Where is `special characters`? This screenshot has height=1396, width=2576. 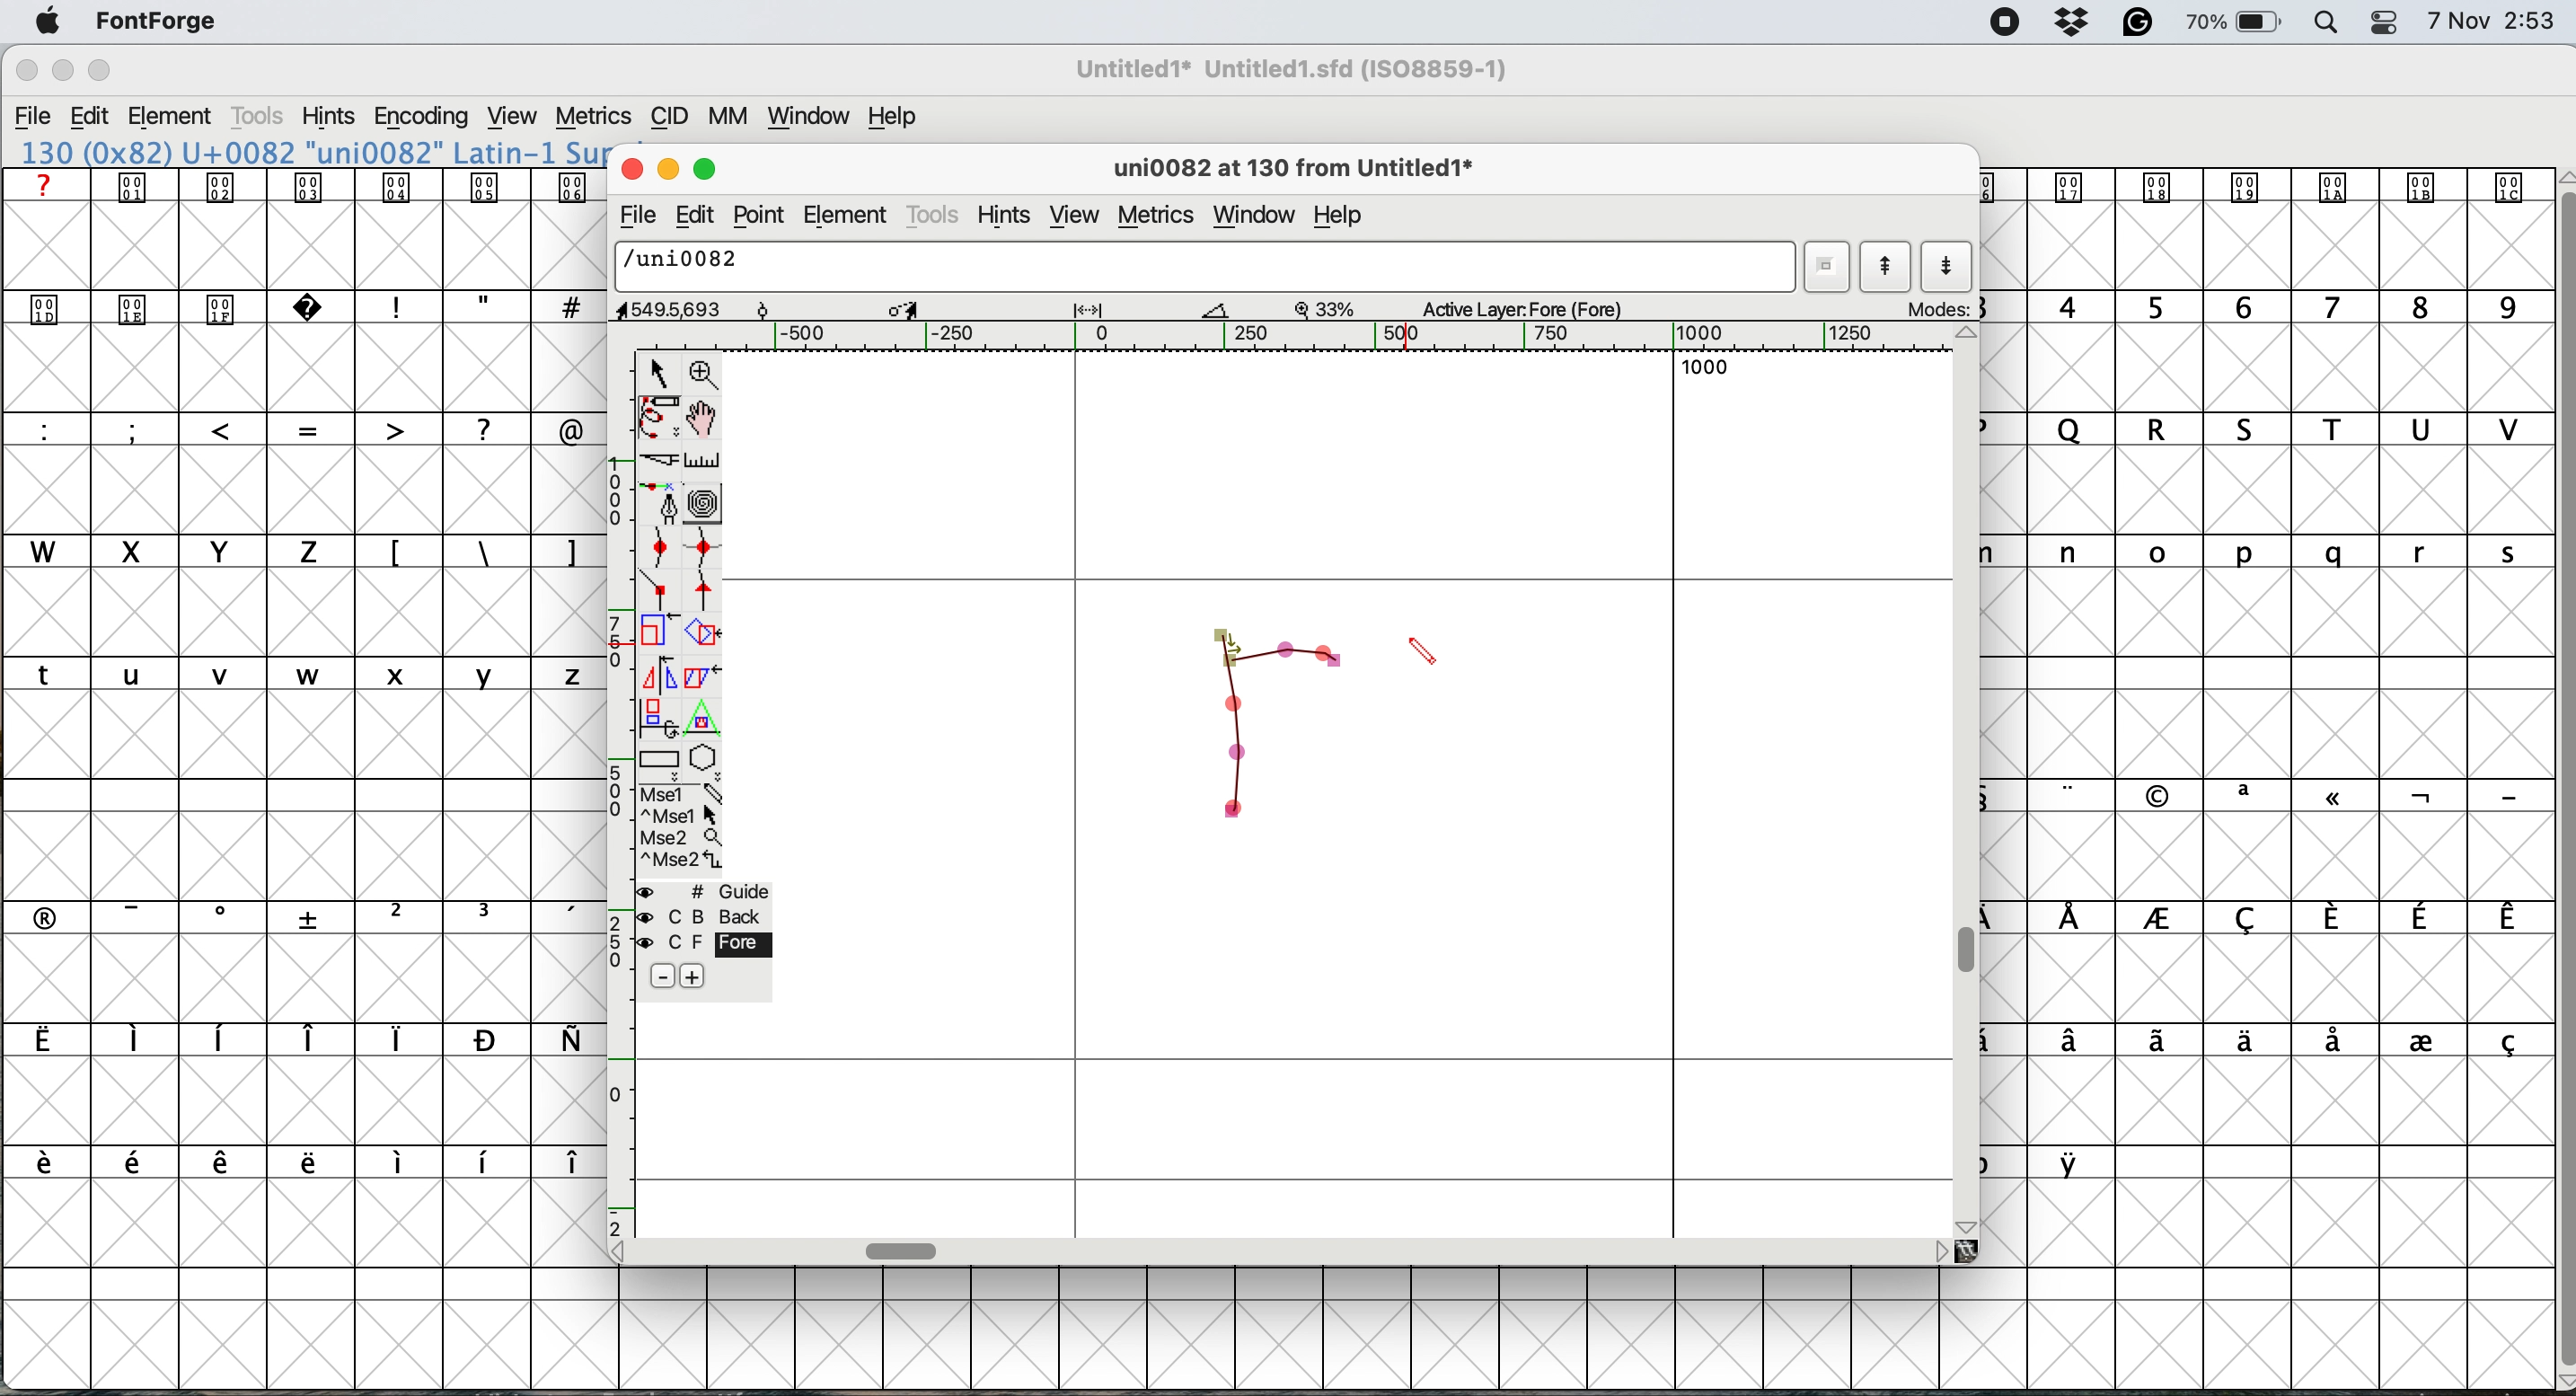
special characters is located at coordinates (291, 917).